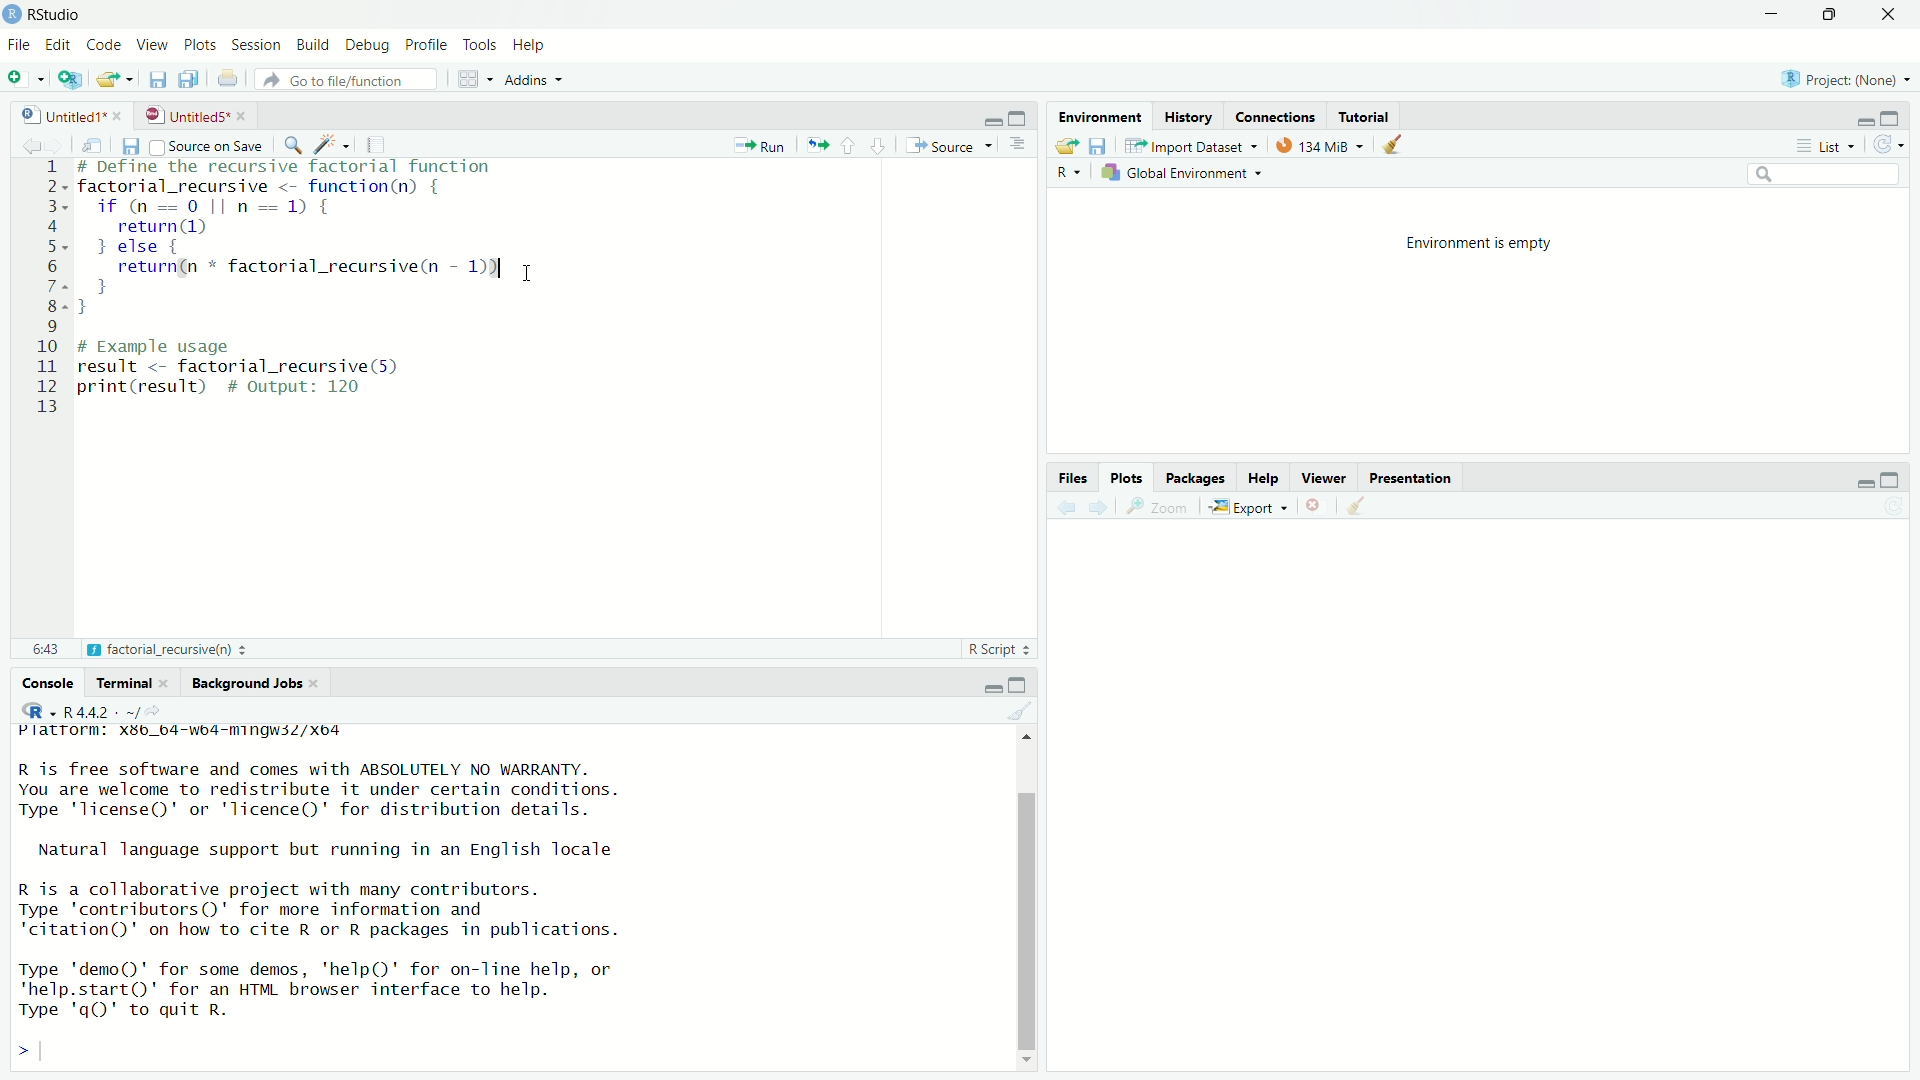  I want to click on Maximize, so click(1019, 118).